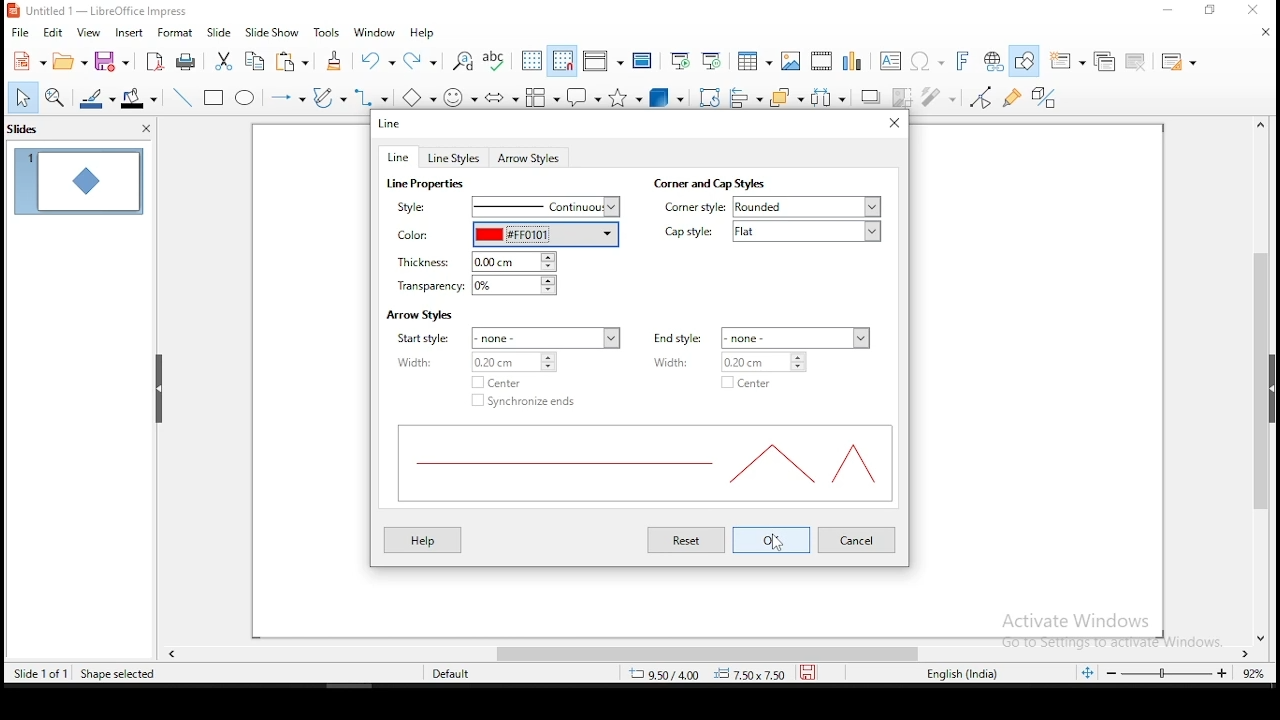  I want to click on corner and cap styles, so click(708, 183).